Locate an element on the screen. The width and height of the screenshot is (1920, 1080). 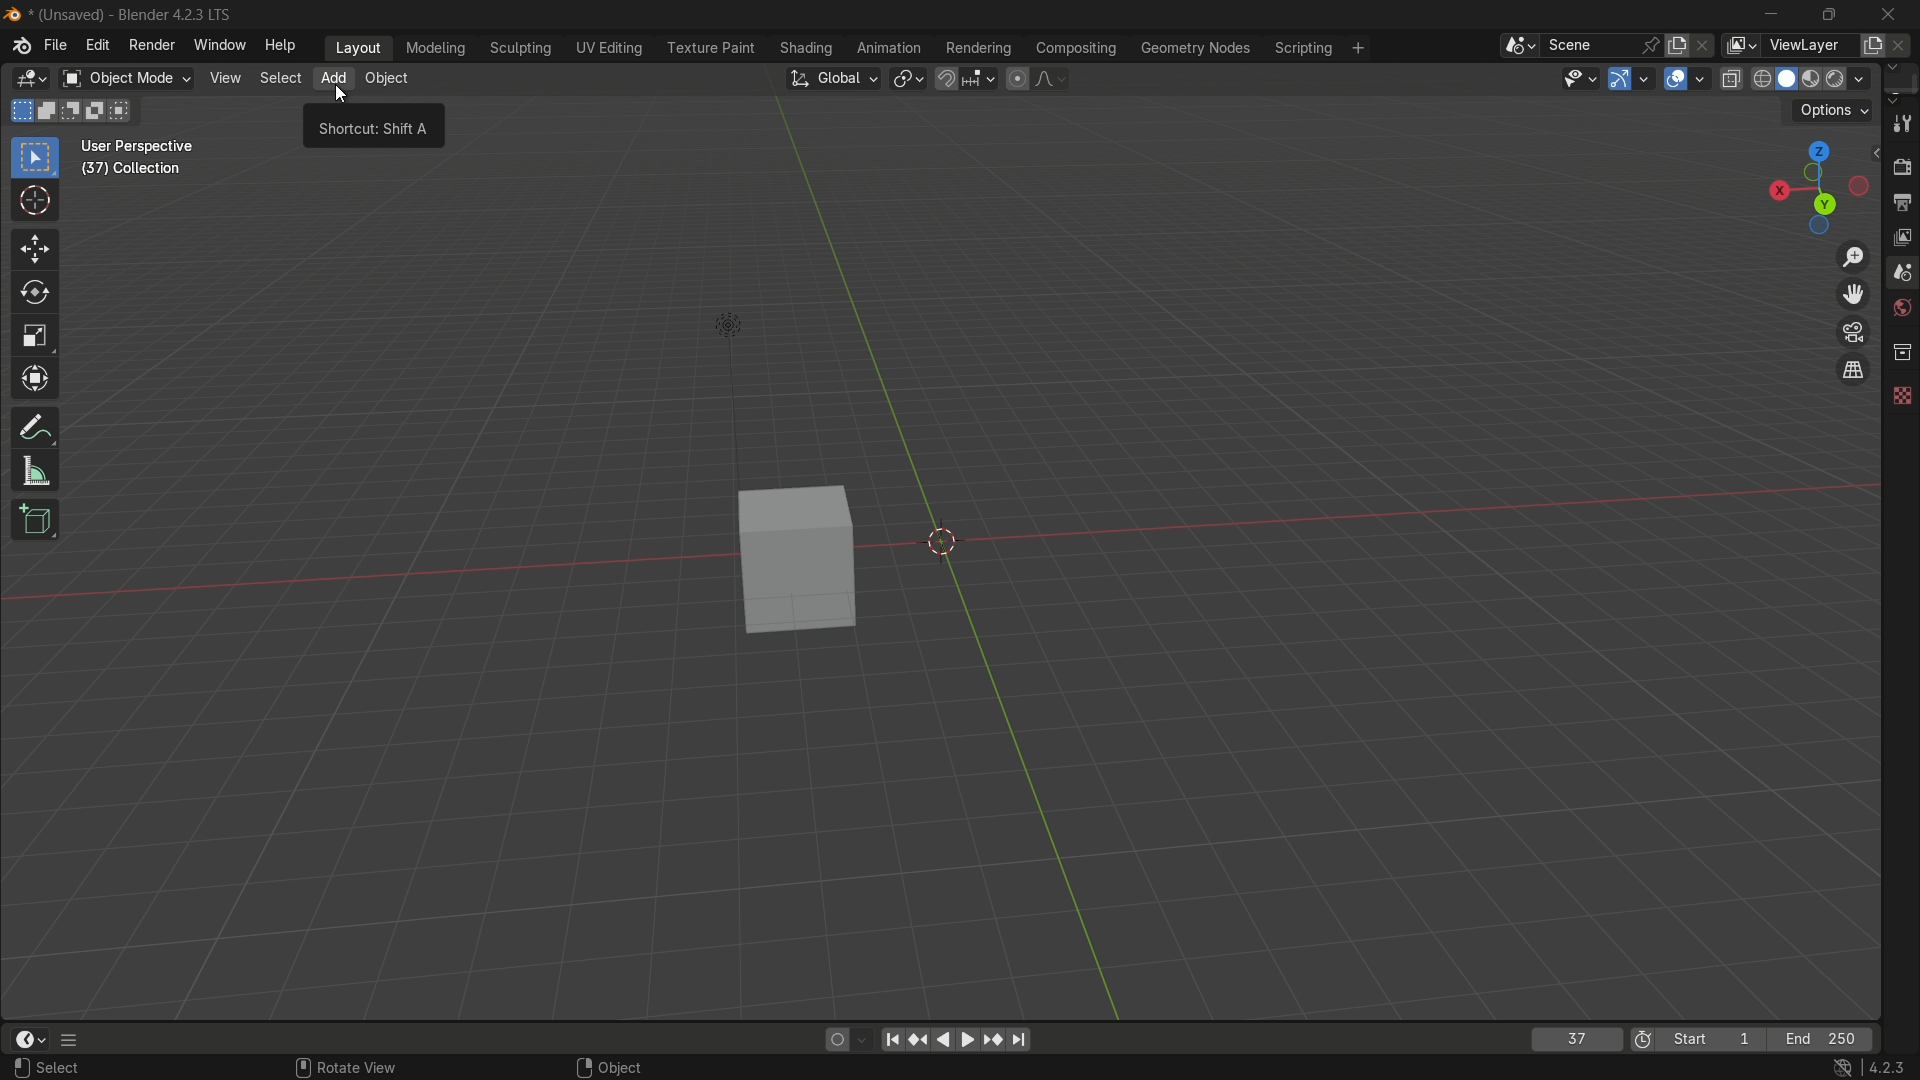
edit menu is located at coordinates (96, 47).